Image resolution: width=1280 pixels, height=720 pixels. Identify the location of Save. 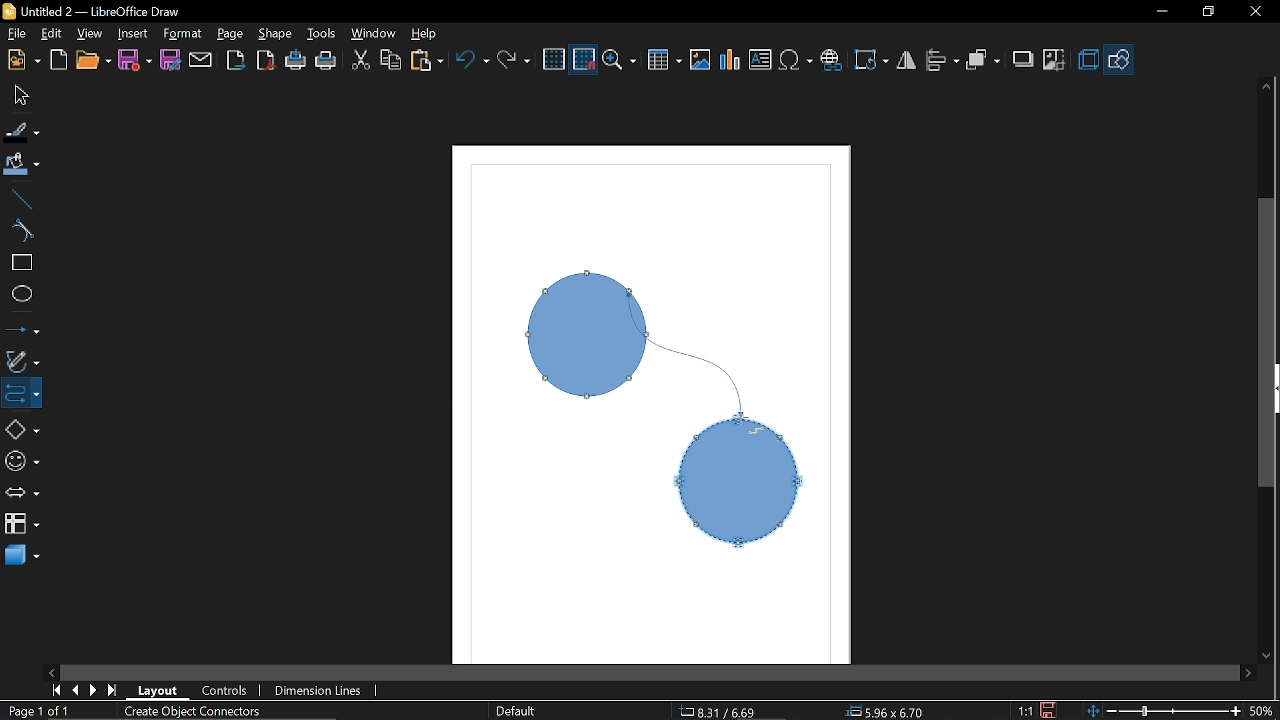
(1051, 709).